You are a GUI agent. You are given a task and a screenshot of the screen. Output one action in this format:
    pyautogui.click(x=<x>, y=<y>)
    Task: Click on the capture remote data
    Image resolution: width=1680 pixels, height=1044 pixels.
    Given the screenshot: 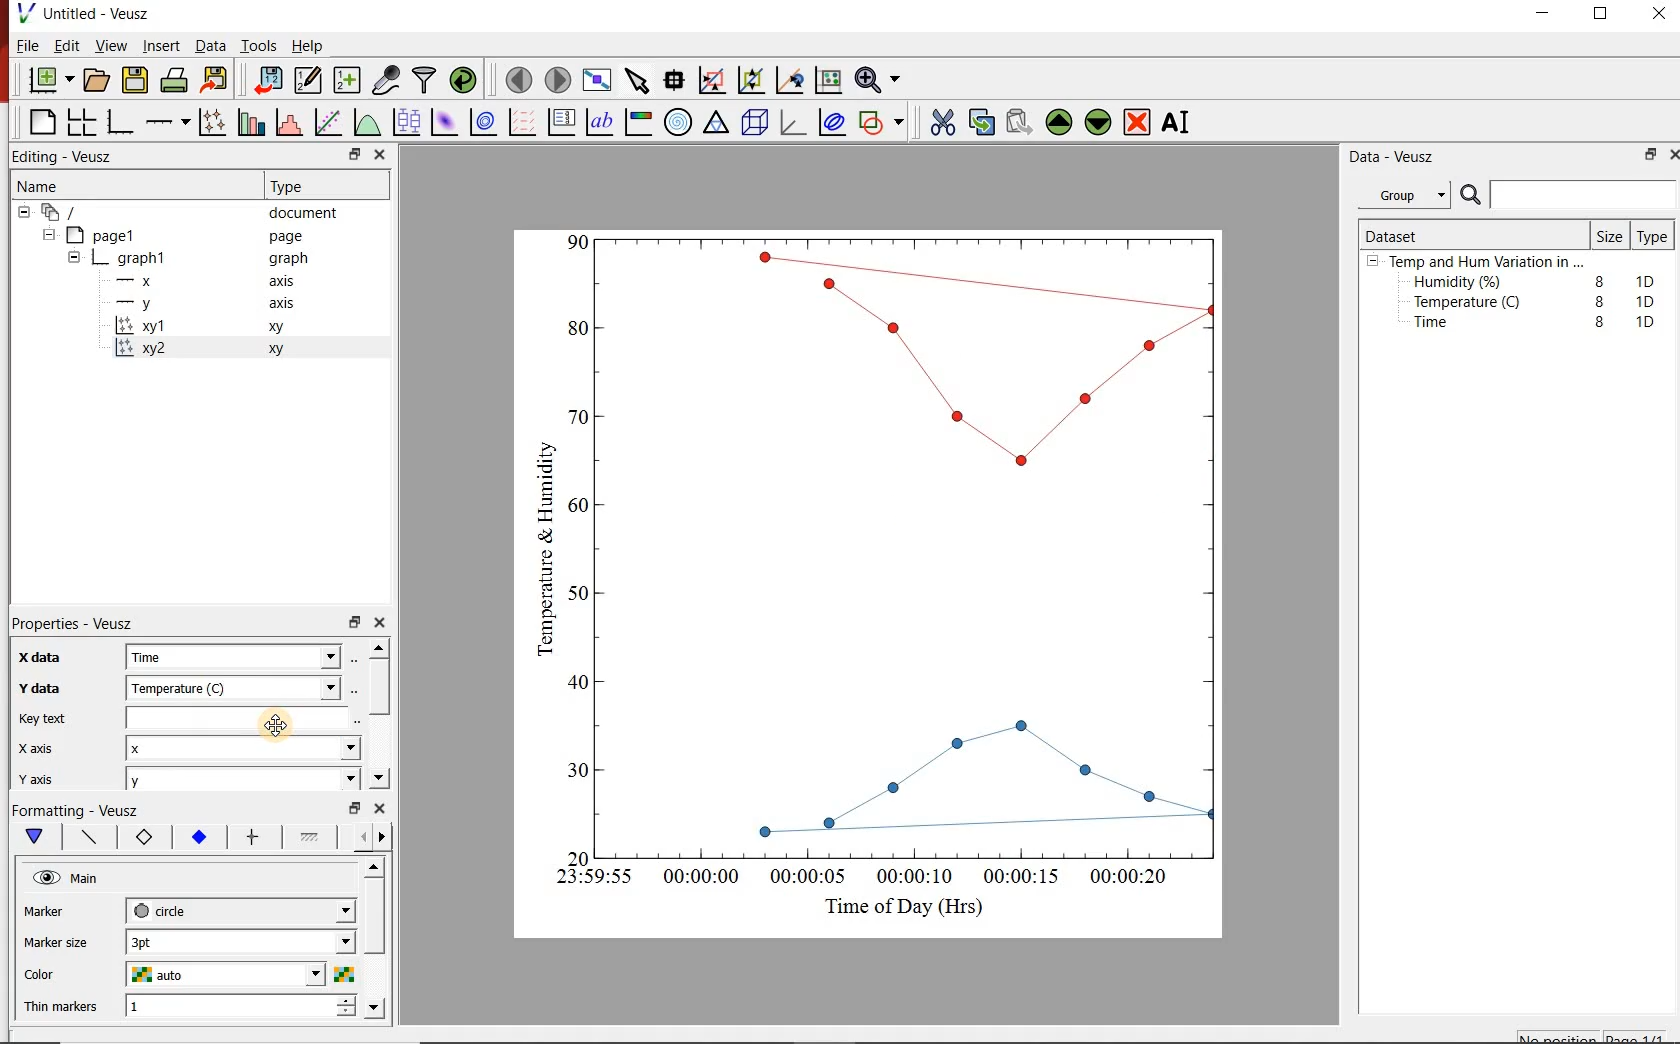 What is the action you would take?
    pyautogui.click(x=385, y=78)
    